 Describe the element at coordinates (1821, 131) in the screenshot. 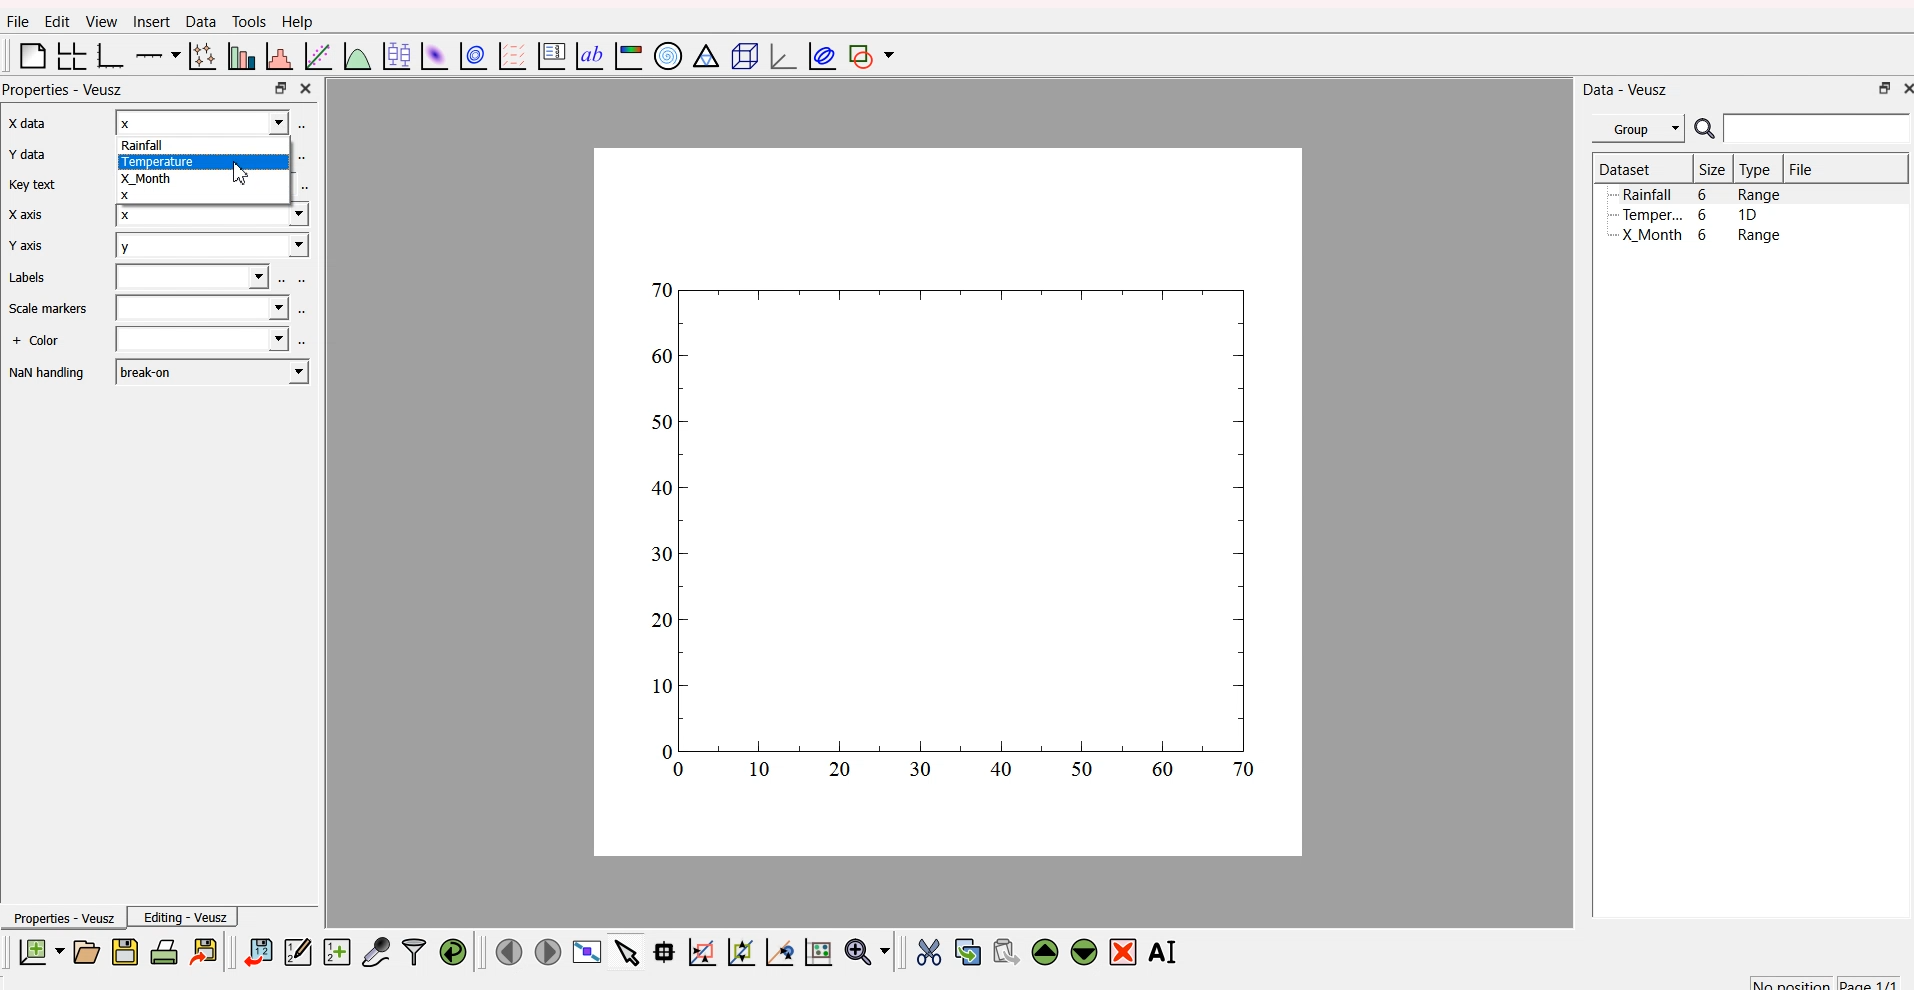

I see `search bar` at that location.